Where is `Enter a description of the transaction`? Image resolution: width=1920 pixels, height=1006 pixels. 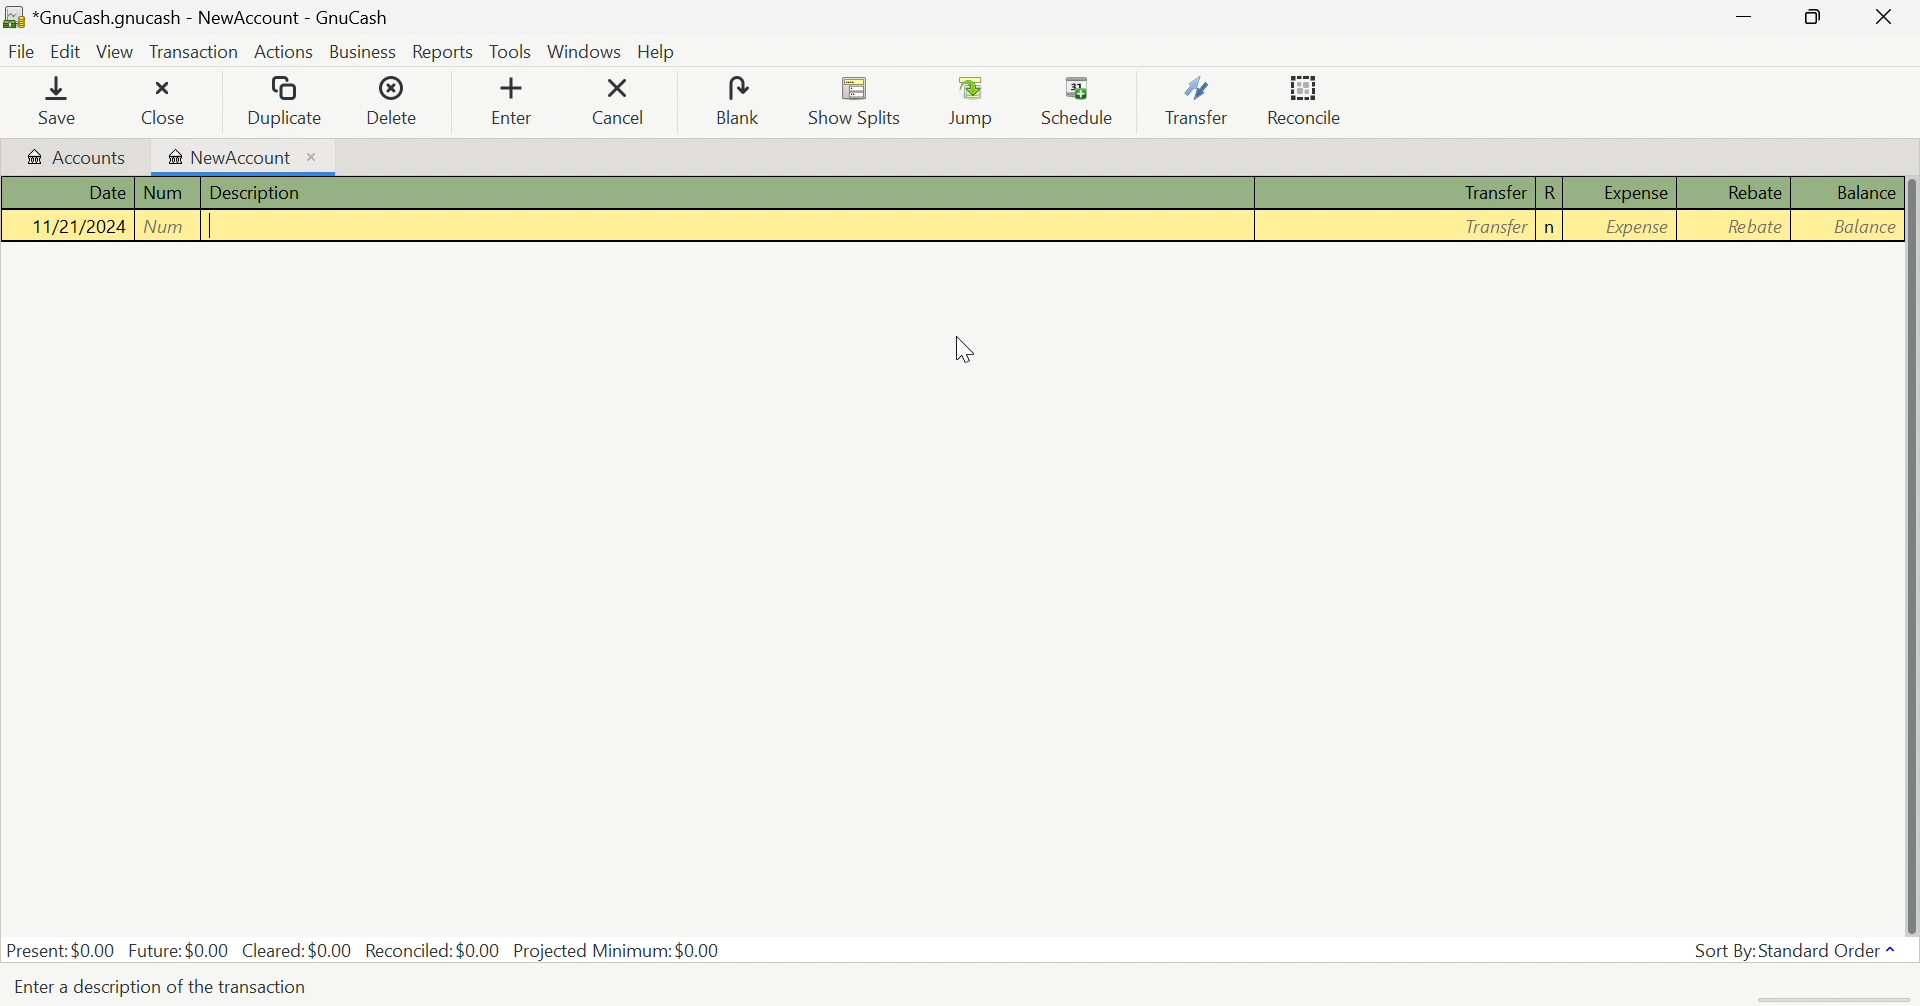 Enter a description of the transaction is located at coordinates (160, 987).